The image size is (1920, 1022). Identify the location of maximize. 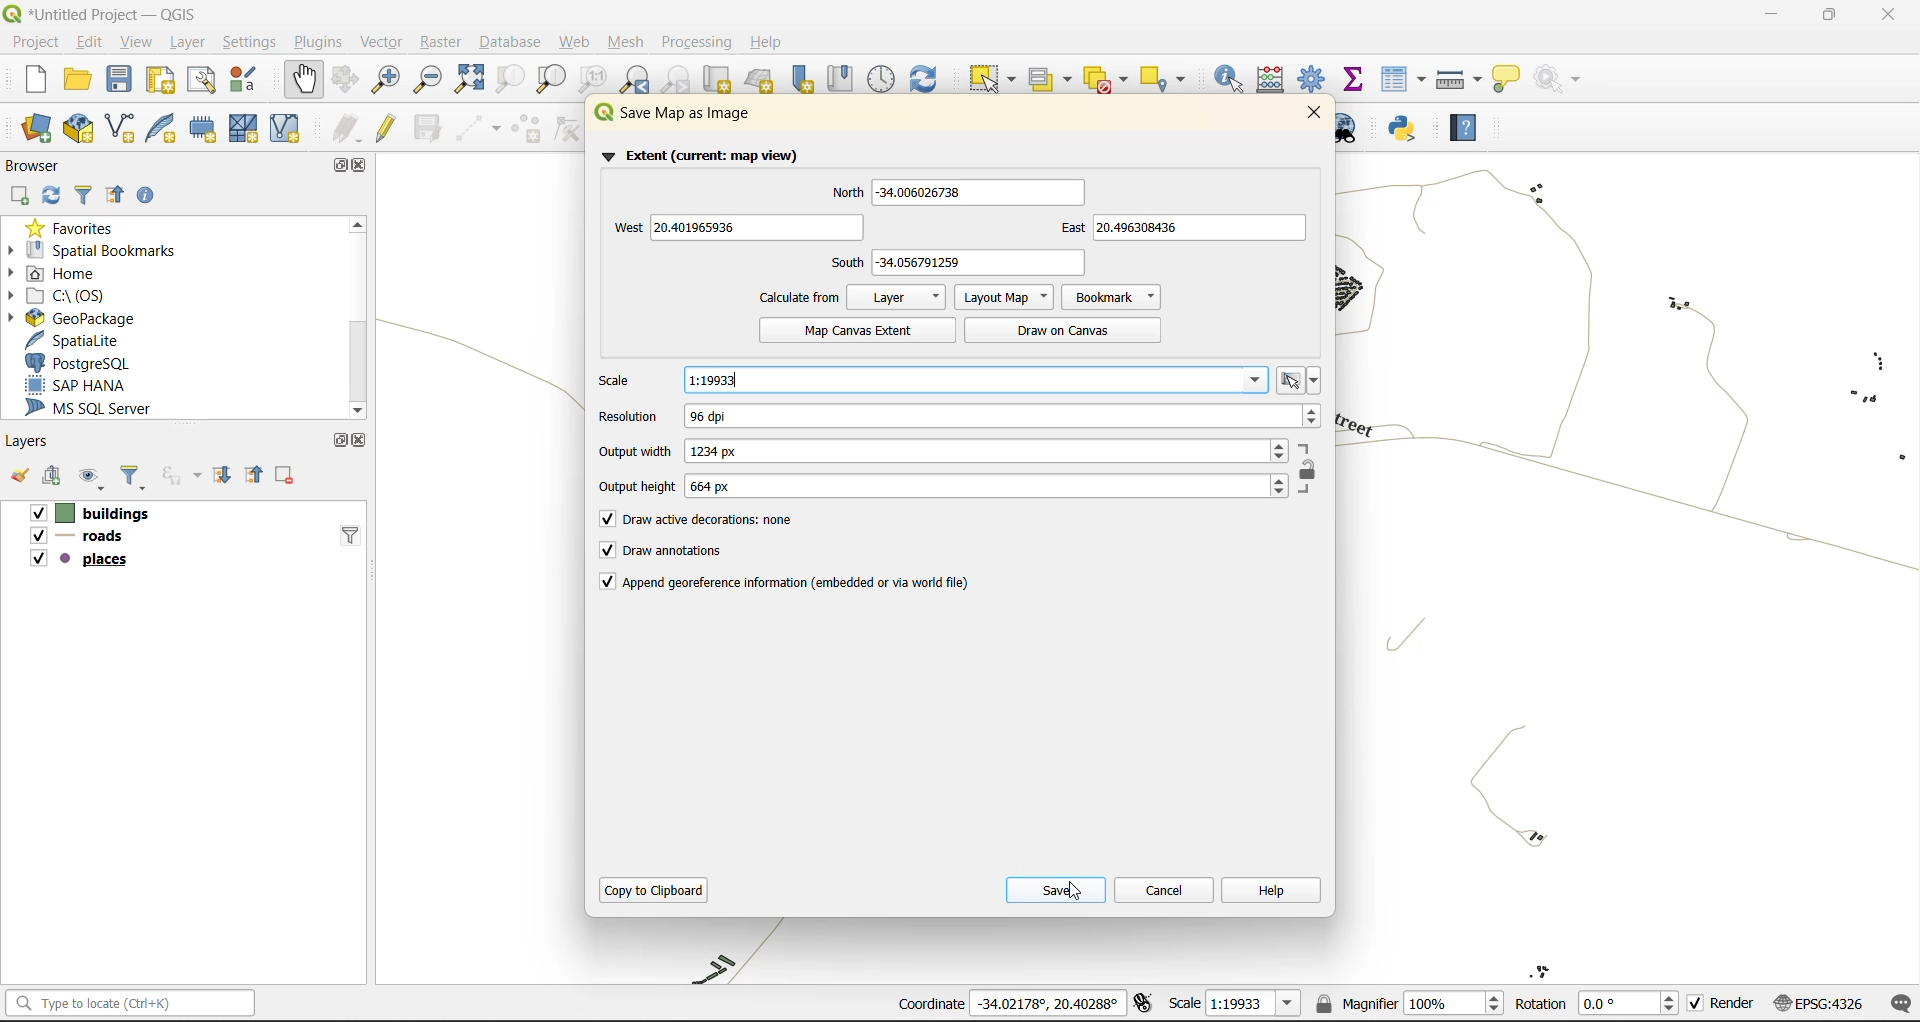
(337, 165).